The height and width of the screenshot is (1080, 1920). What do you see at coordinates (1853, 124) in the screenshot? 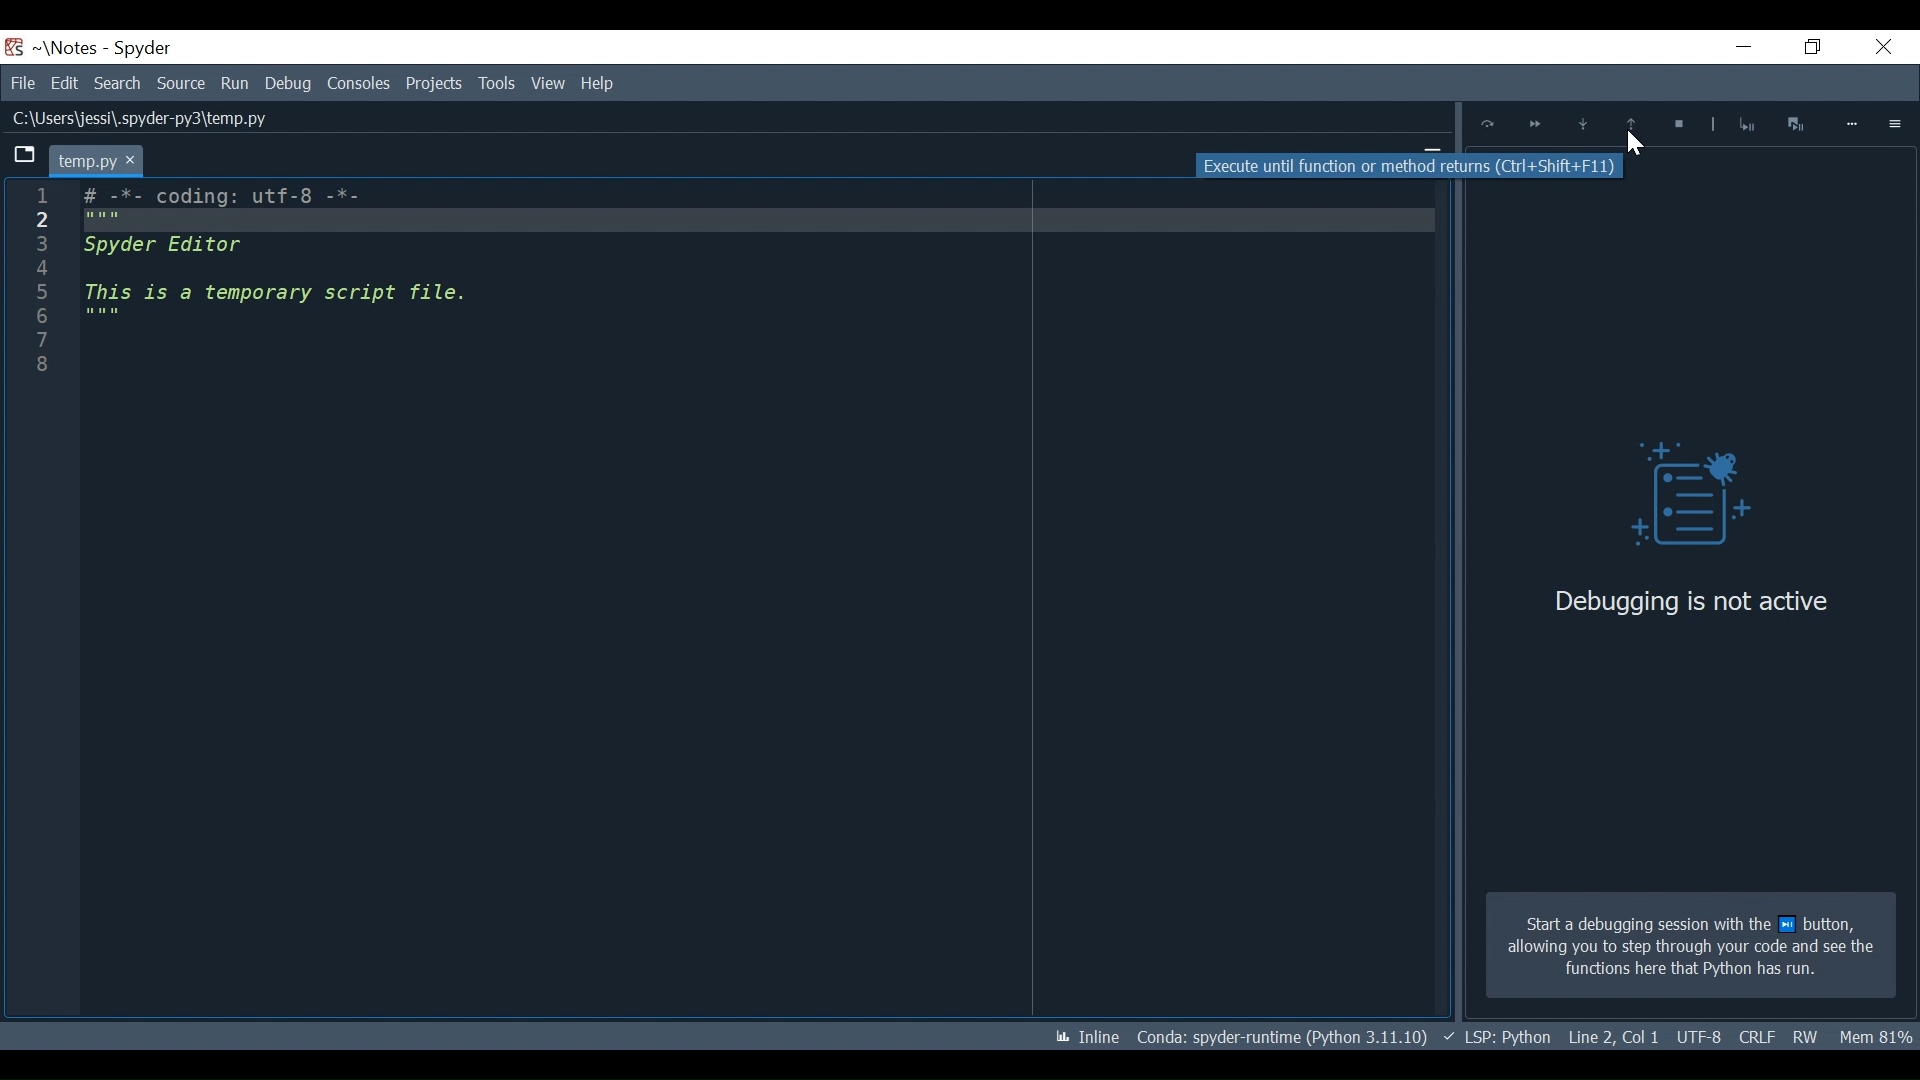
I see `More` at bounding box center [1853, 124].